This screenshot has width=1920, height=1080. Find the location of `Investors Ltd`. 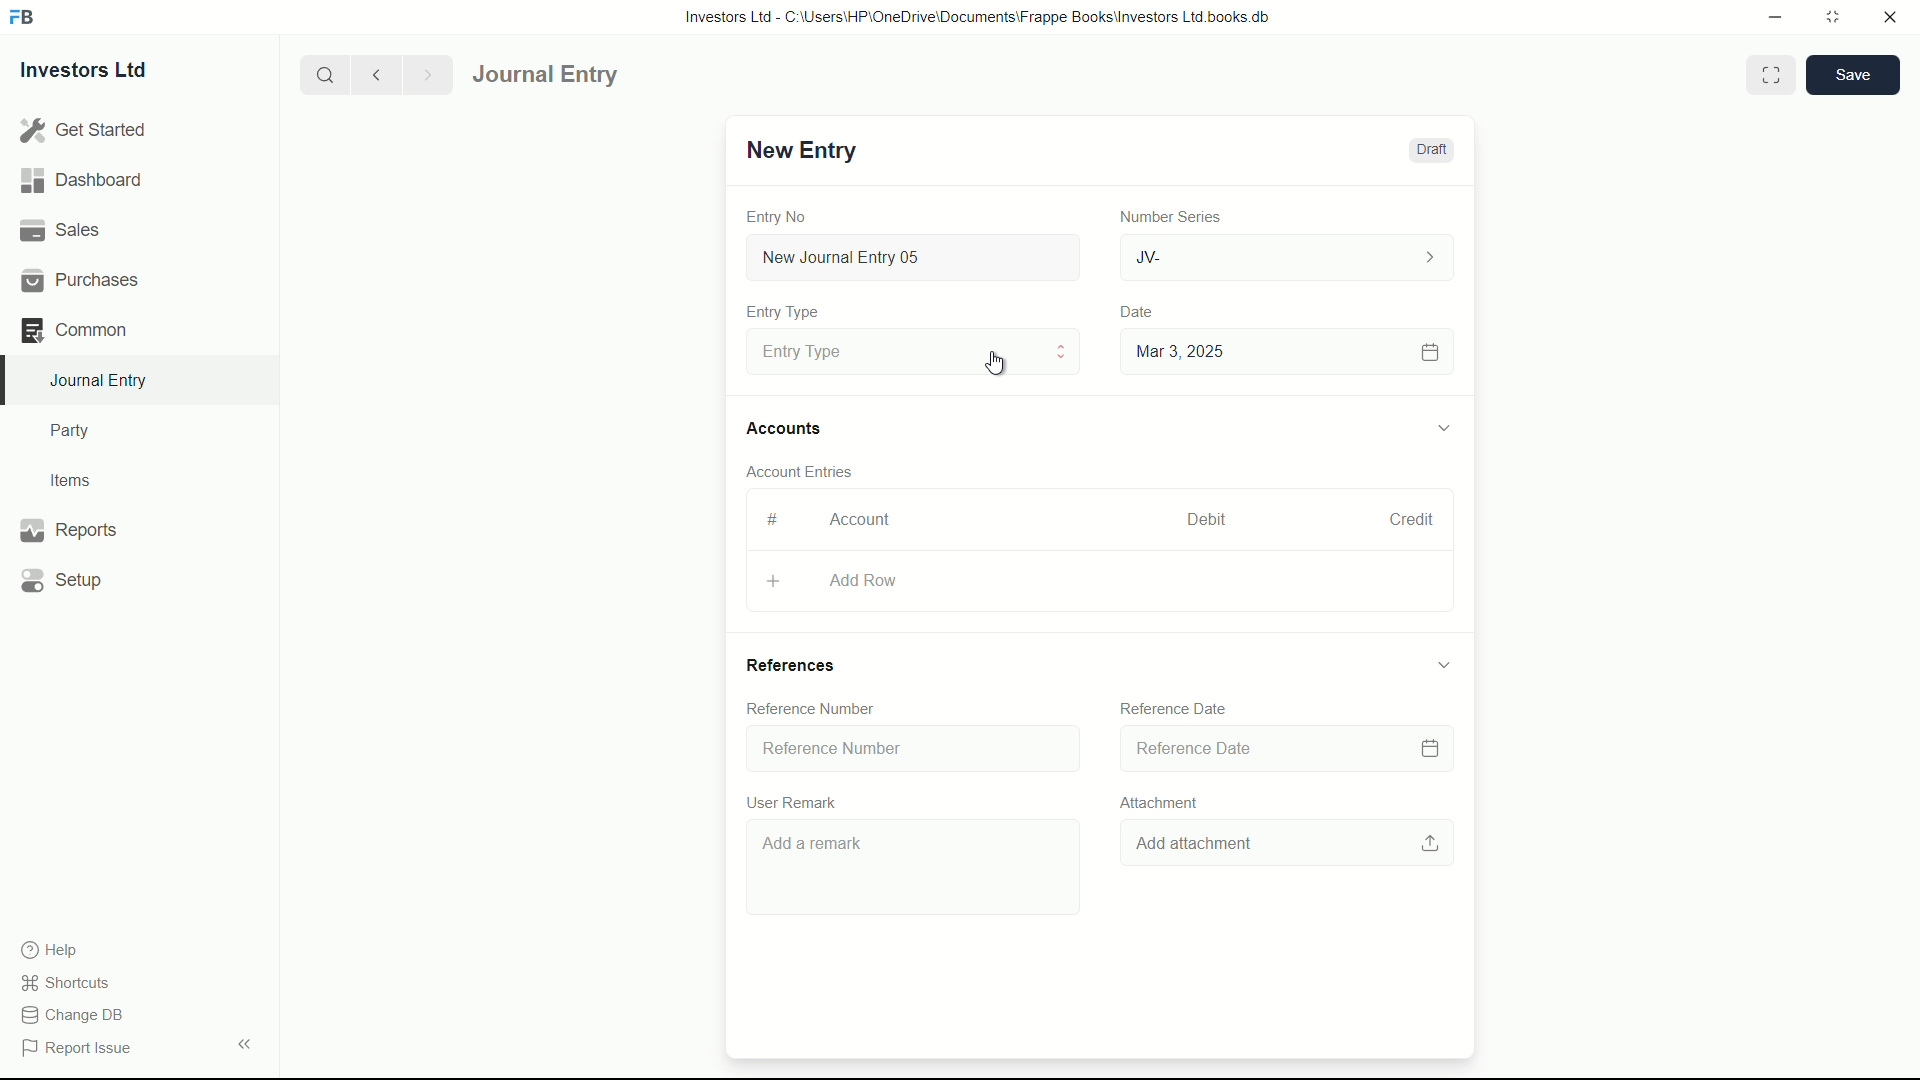

Investors Ltd is located at coordinates (102, 73).